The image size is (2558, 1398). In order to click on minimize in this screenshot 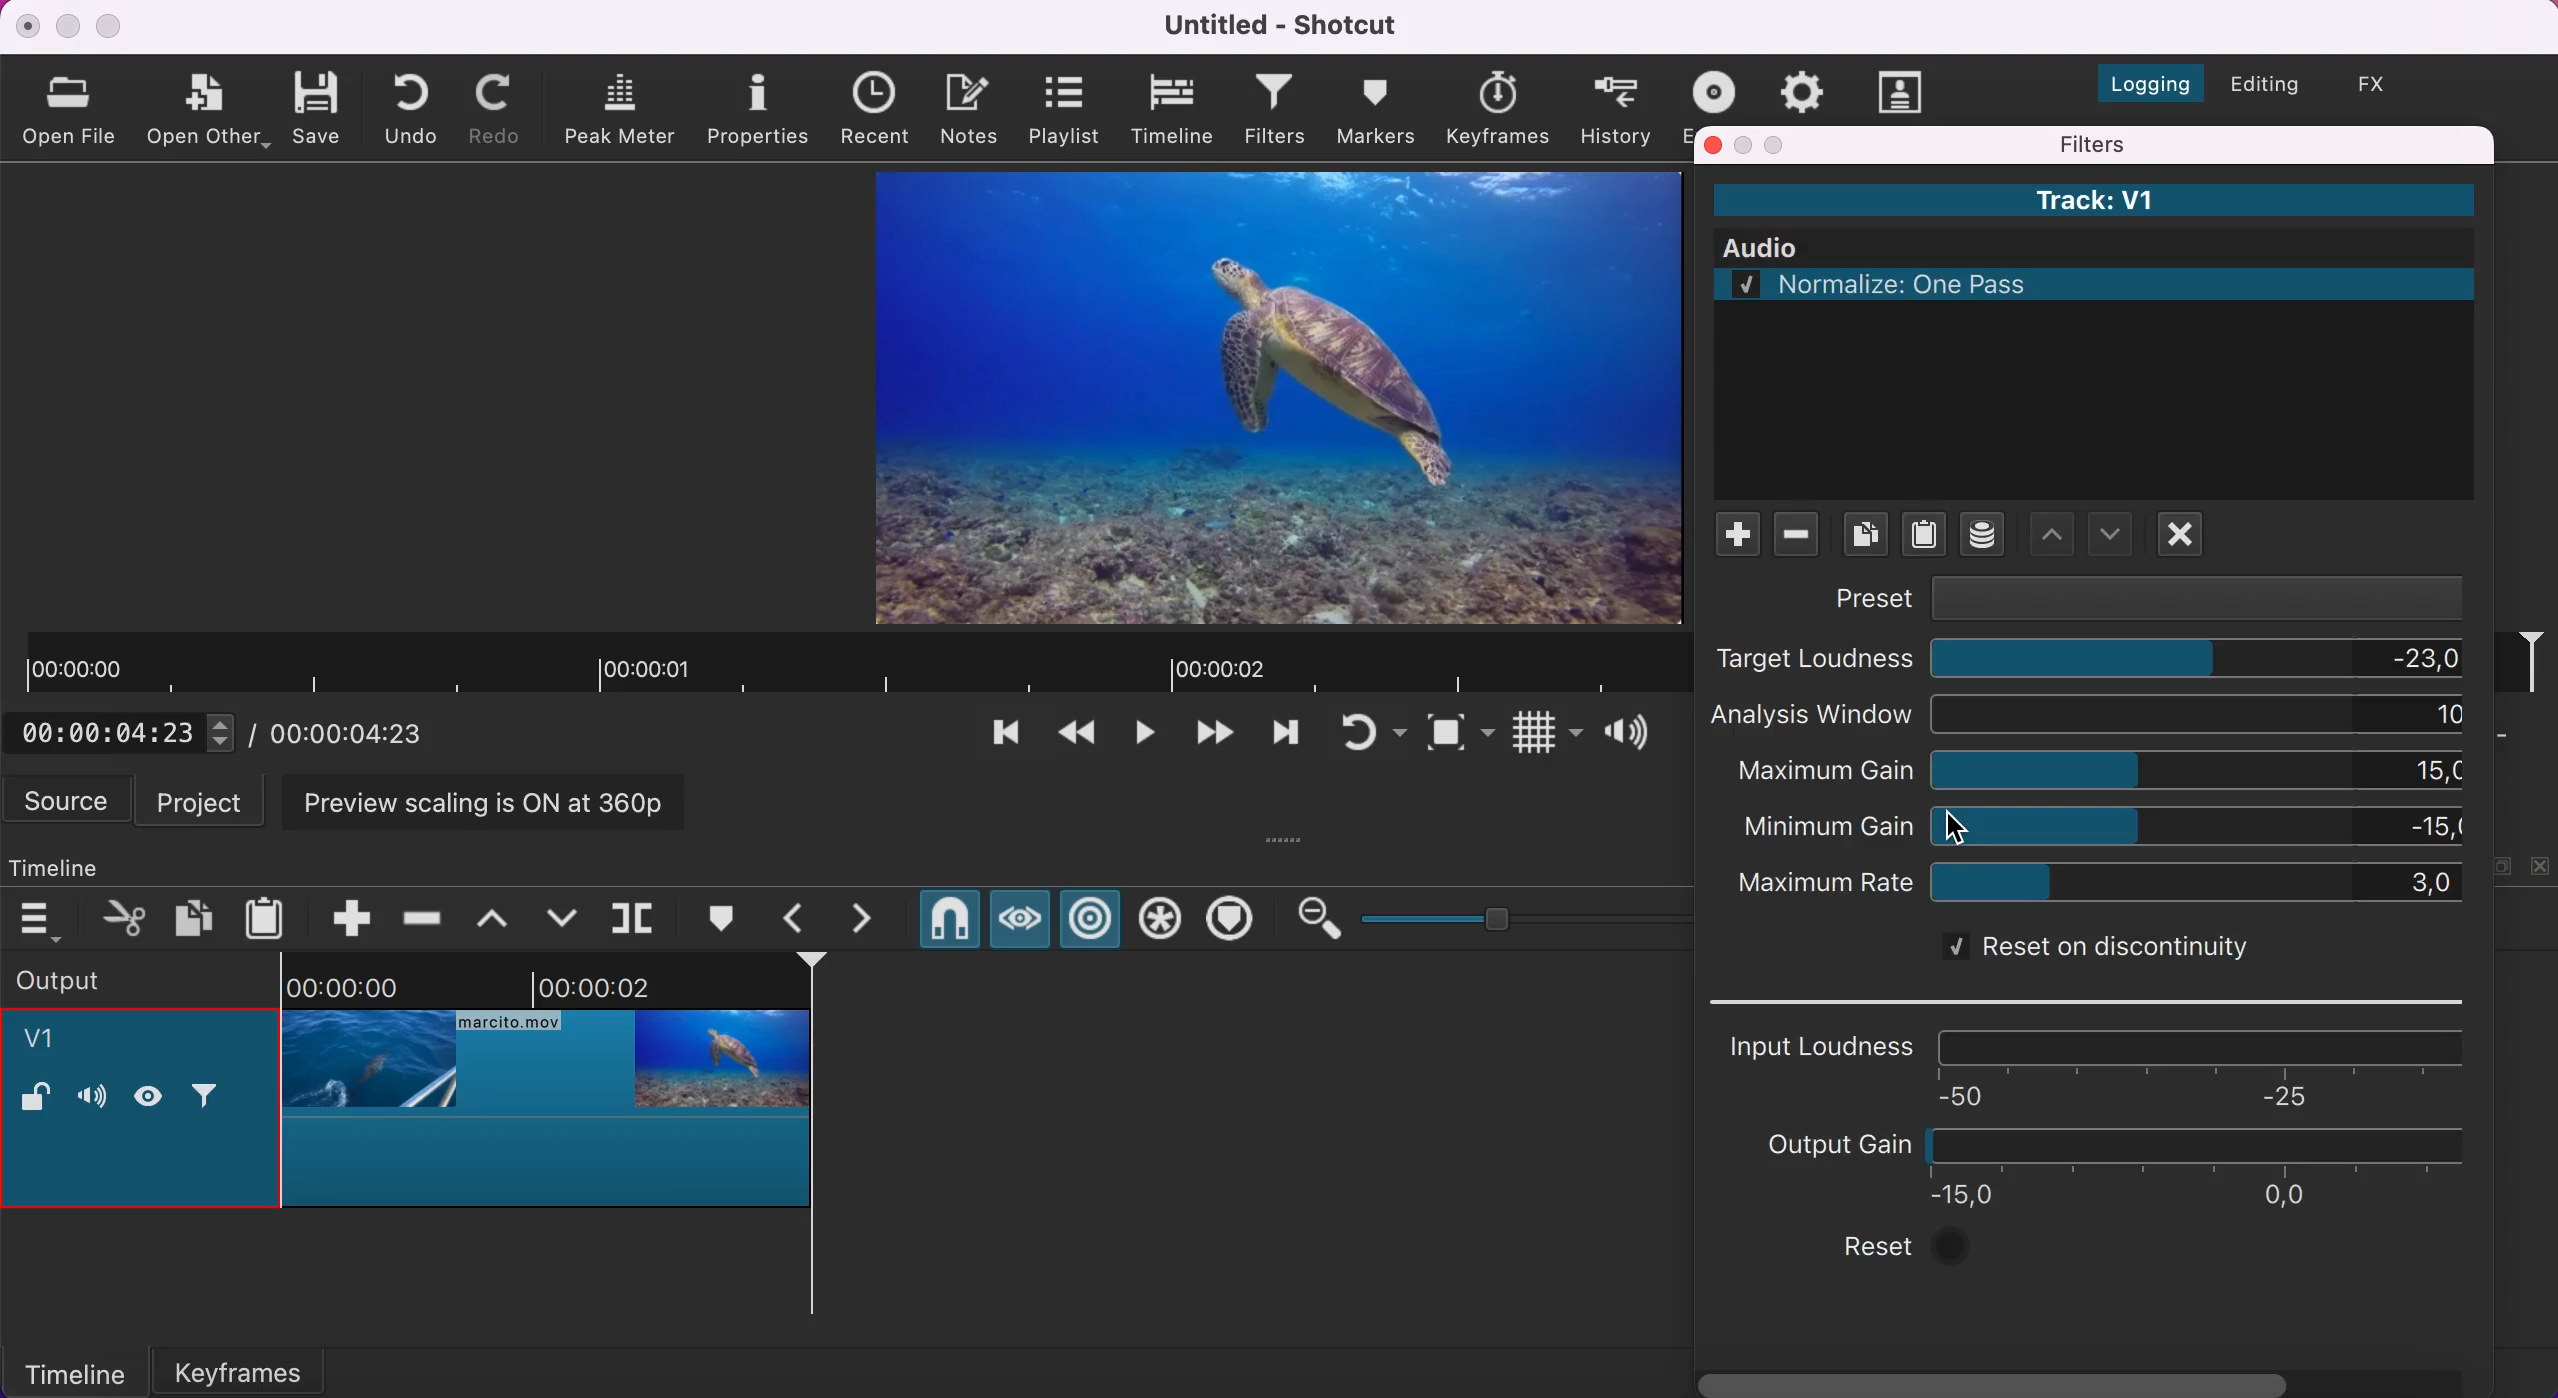, I will do `click(67, 26)`.